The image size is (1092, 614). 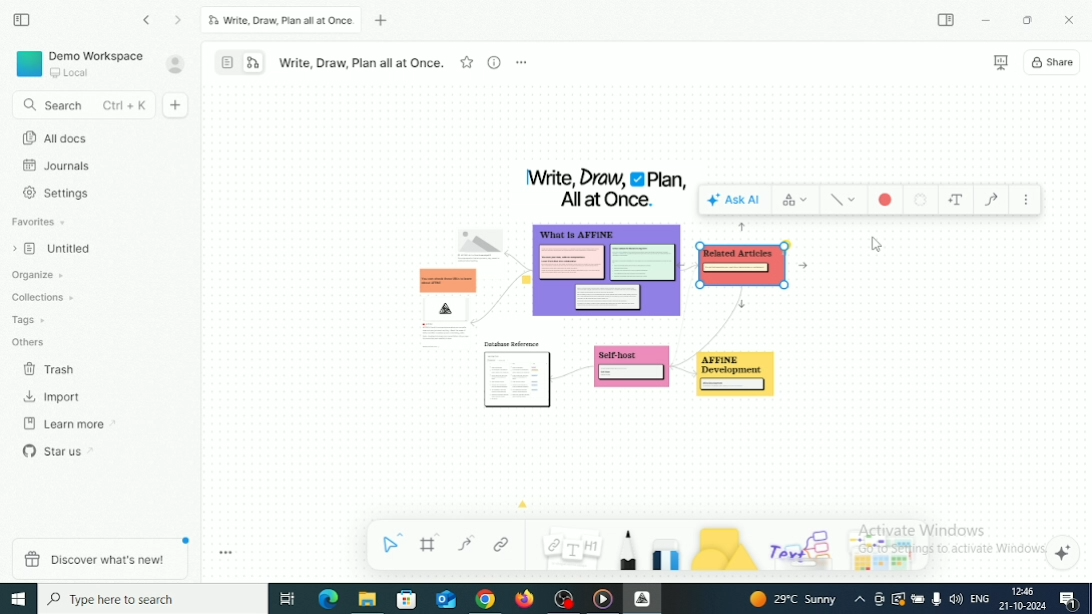 I want to click on Arrows and stickers, so click(x=887, y=553).